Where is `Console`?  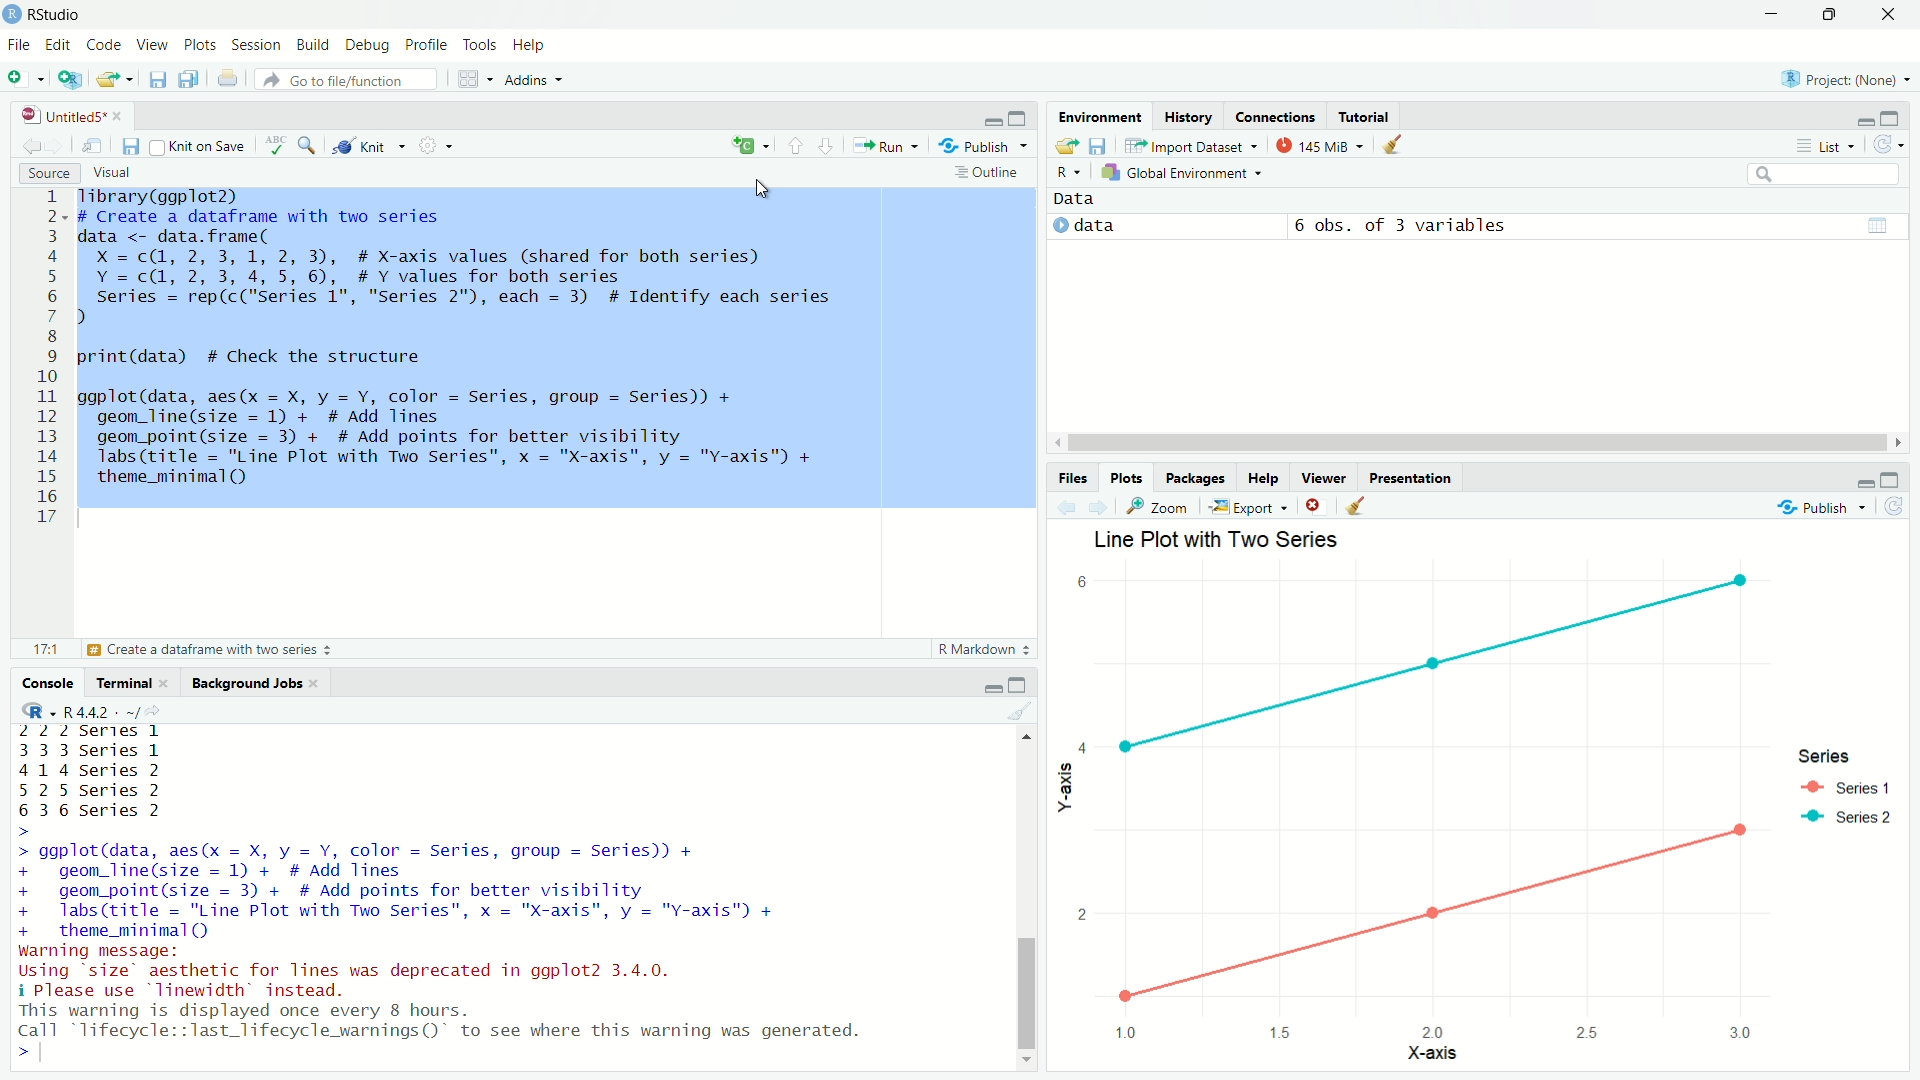
Console is located at coordinates (48, 682).